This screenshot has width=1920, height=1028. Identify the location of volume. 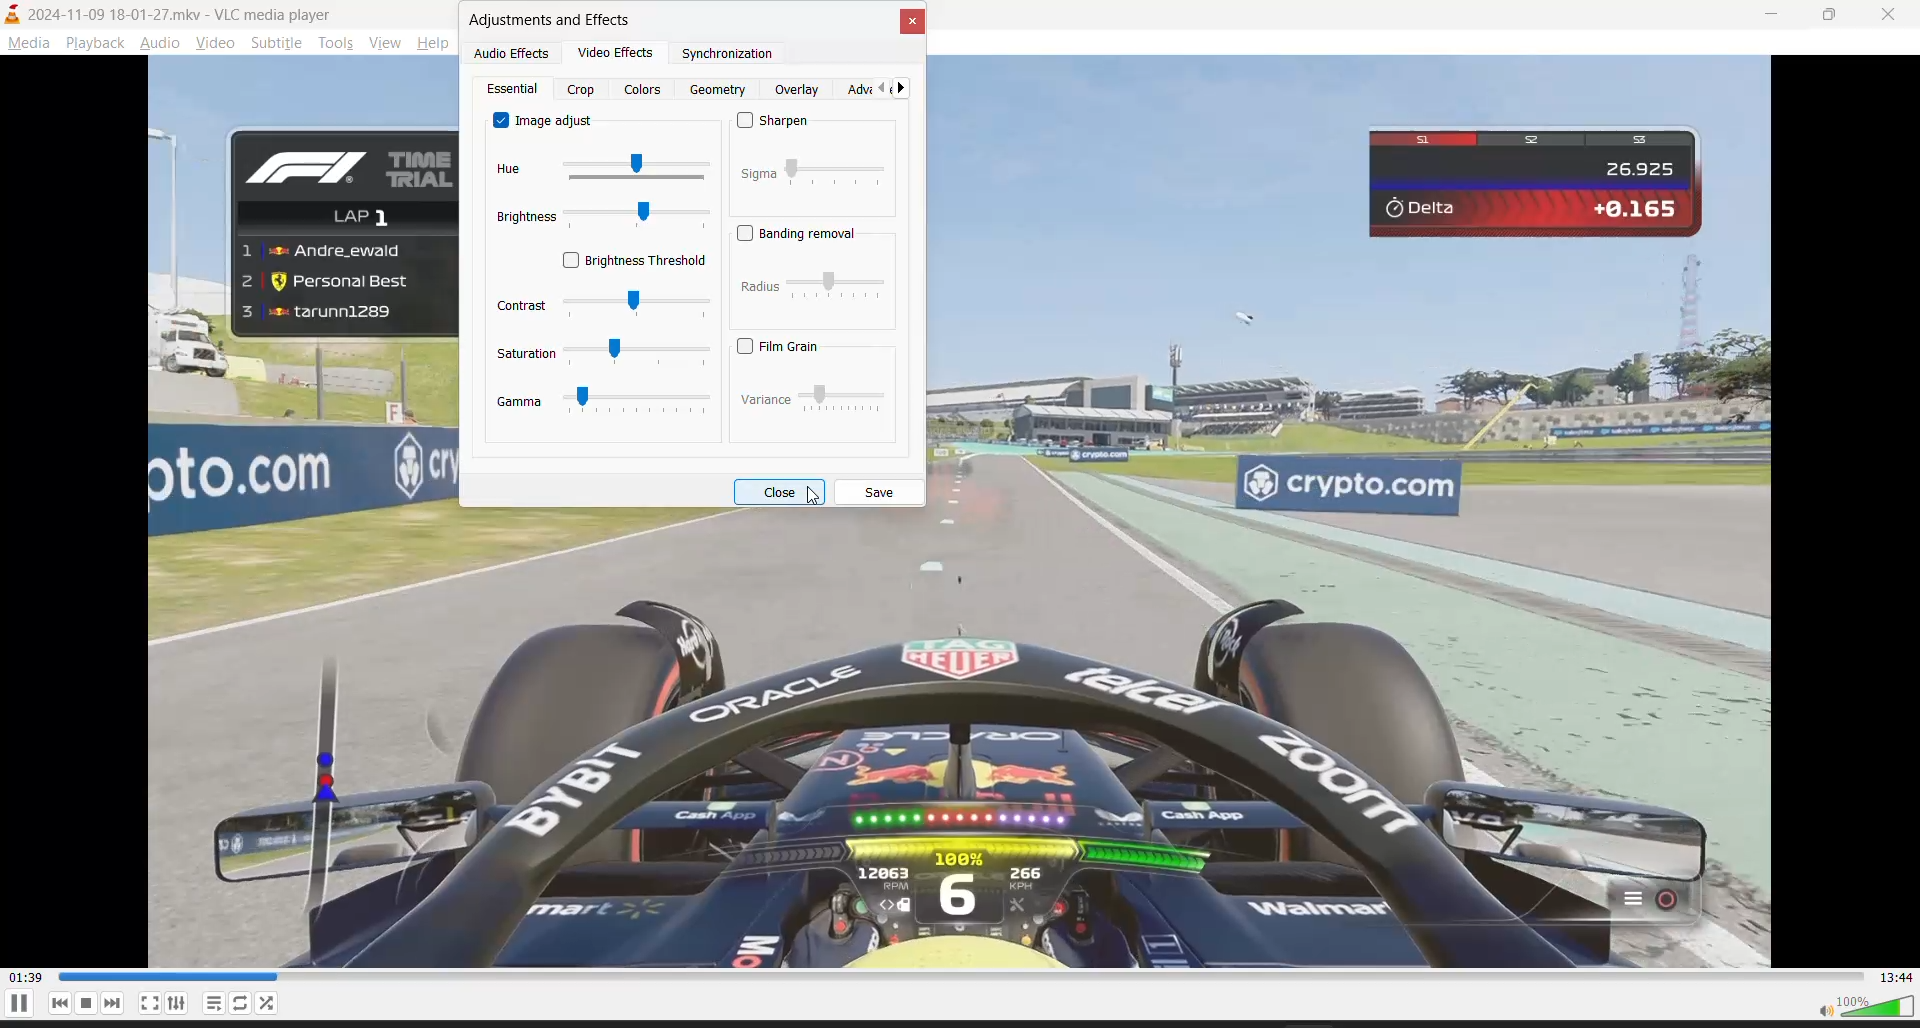
(1859, 1009).